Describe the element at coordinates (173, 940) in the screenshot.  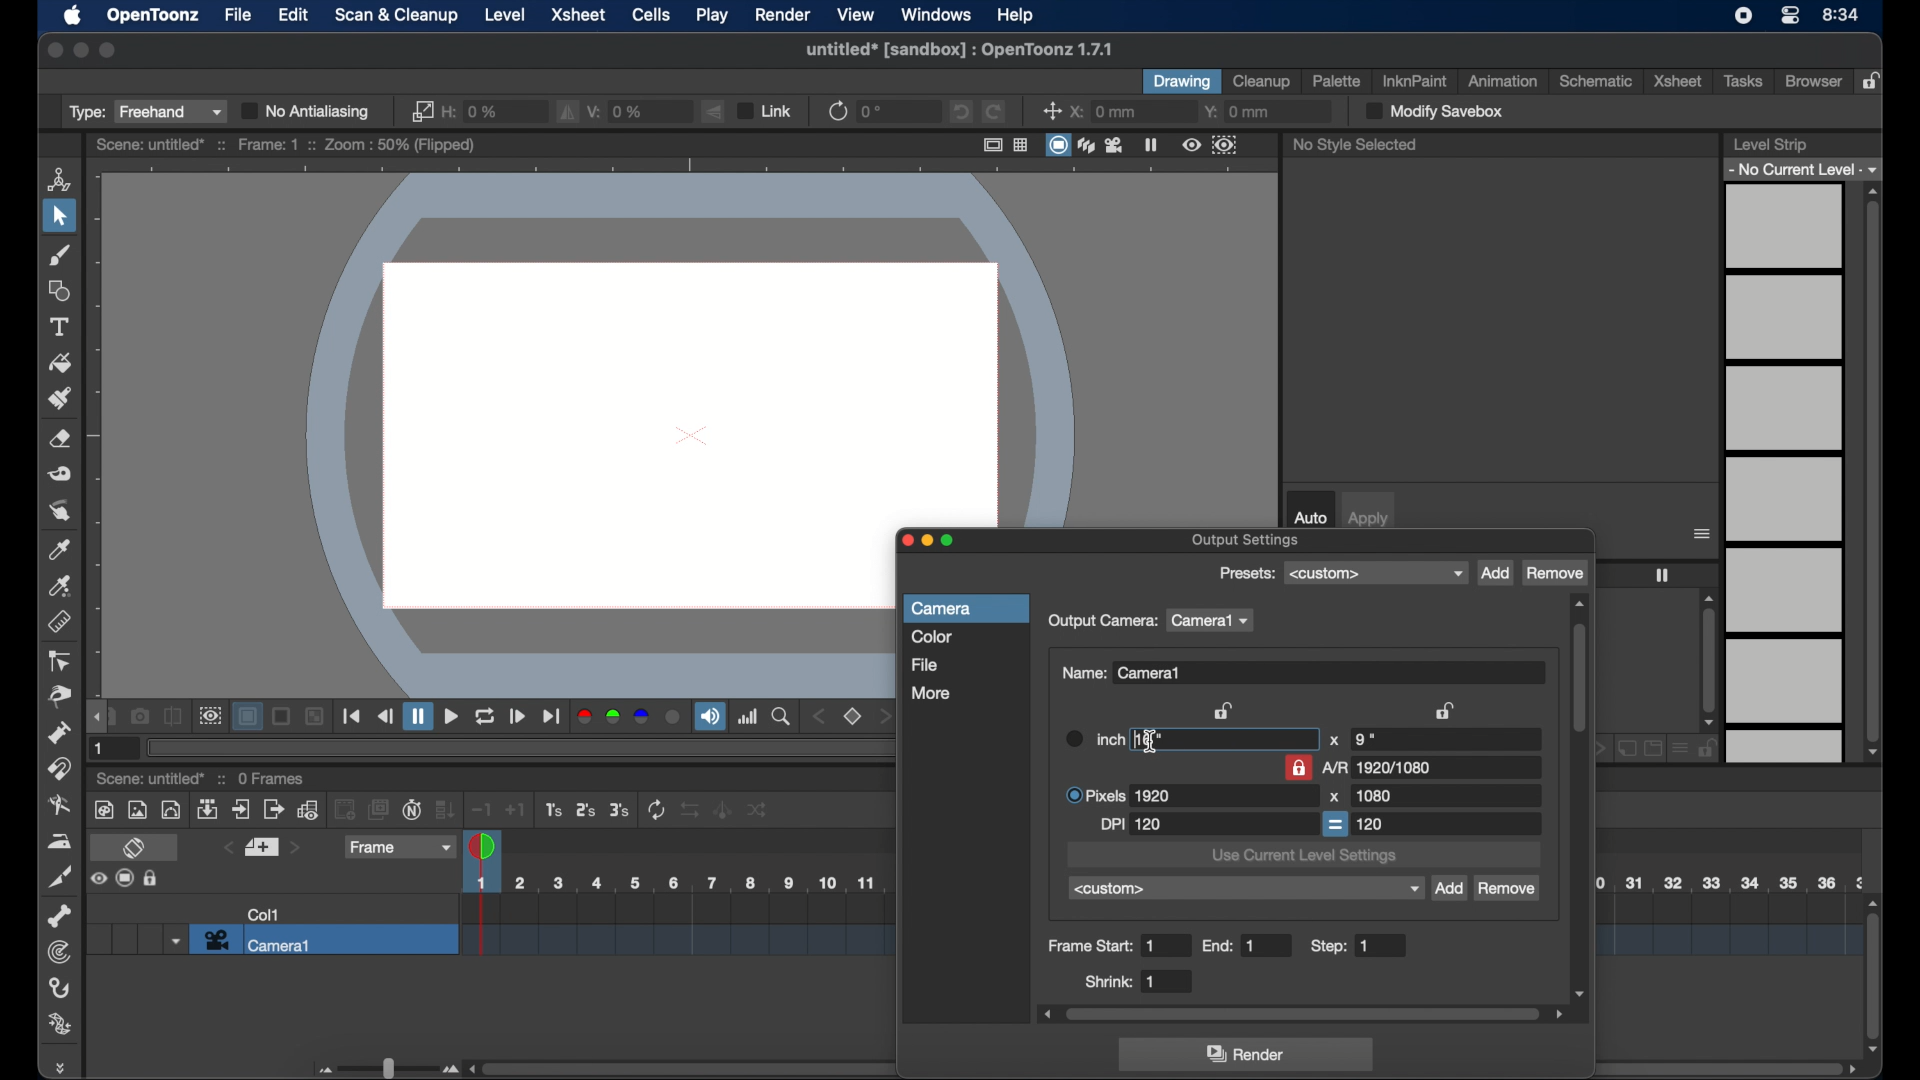
I see `dropdown` at that location.